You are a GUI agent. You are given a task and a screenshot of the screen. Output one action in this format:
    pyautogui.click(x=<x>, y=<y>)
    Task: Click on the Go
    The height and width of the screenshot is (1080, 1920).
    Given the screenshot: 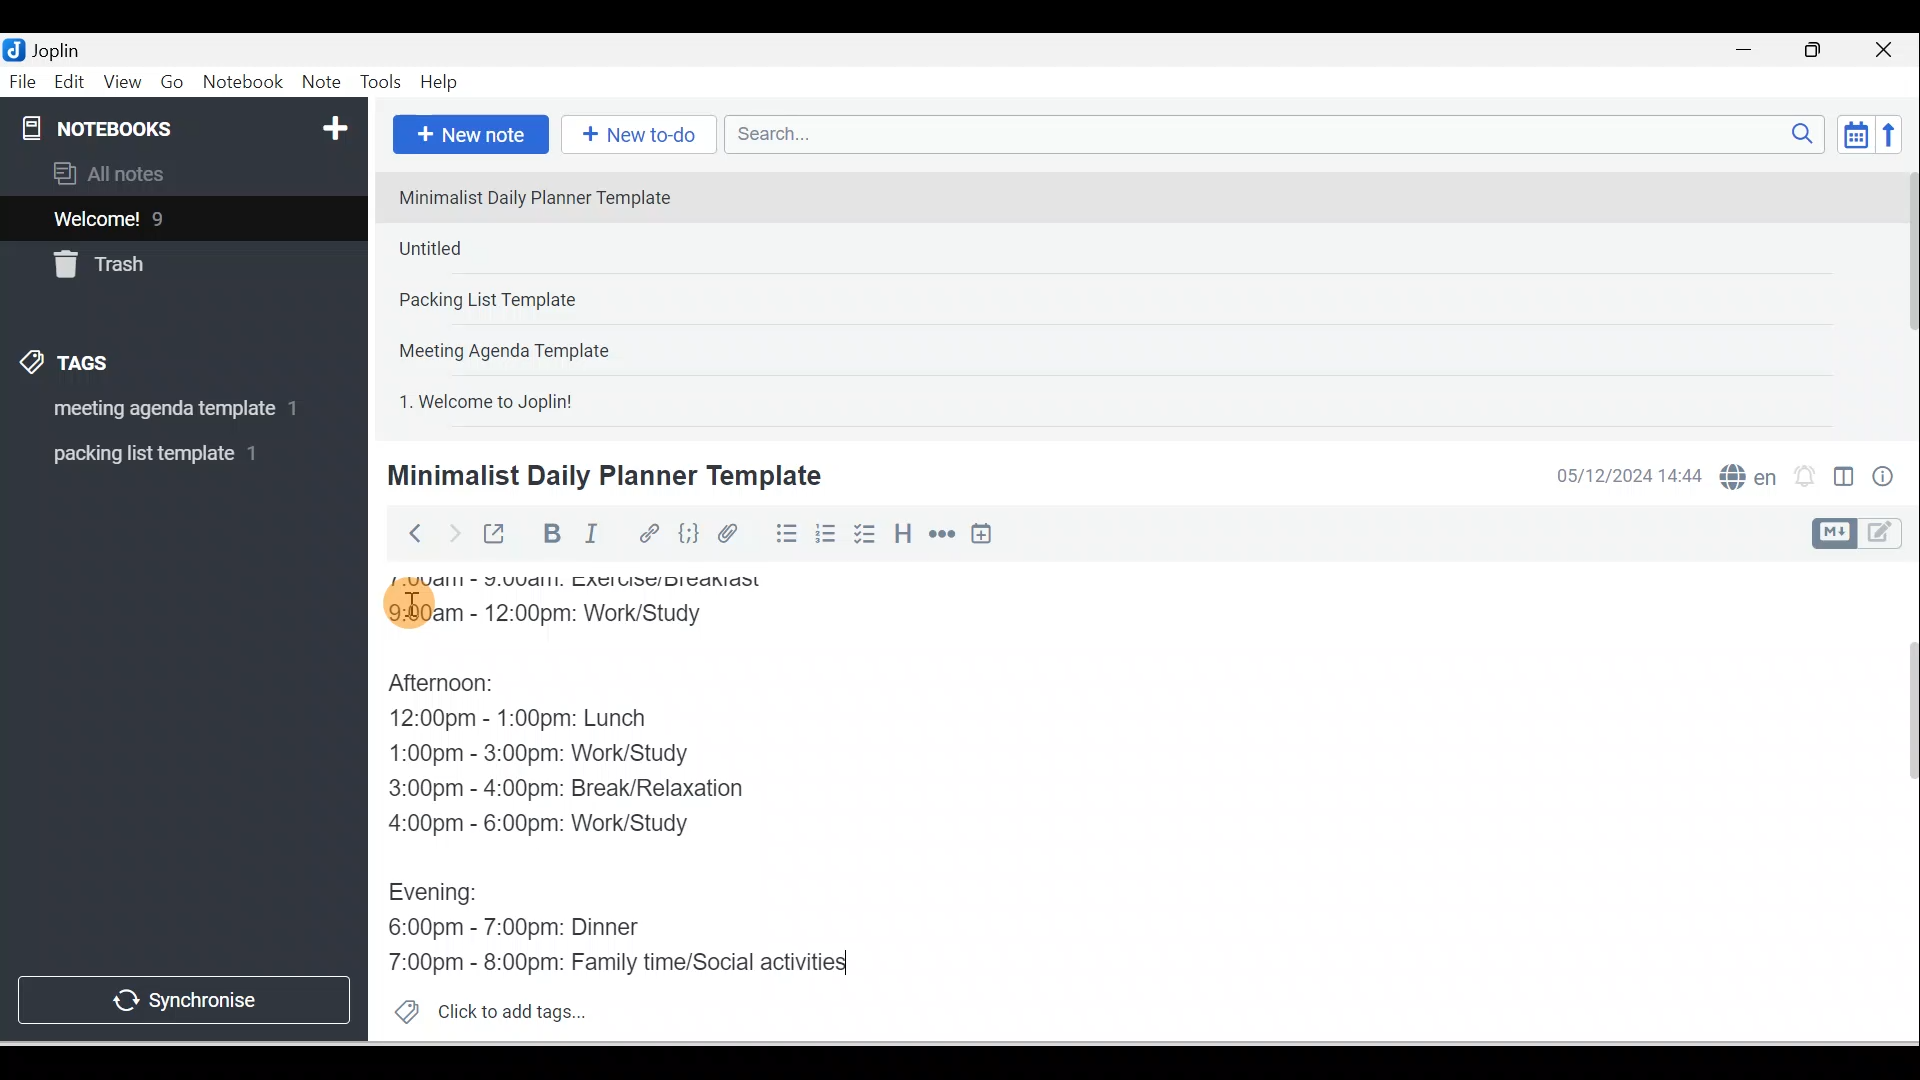 What is the action you would take?
    pyautogui.click(x=175, y=83)
    